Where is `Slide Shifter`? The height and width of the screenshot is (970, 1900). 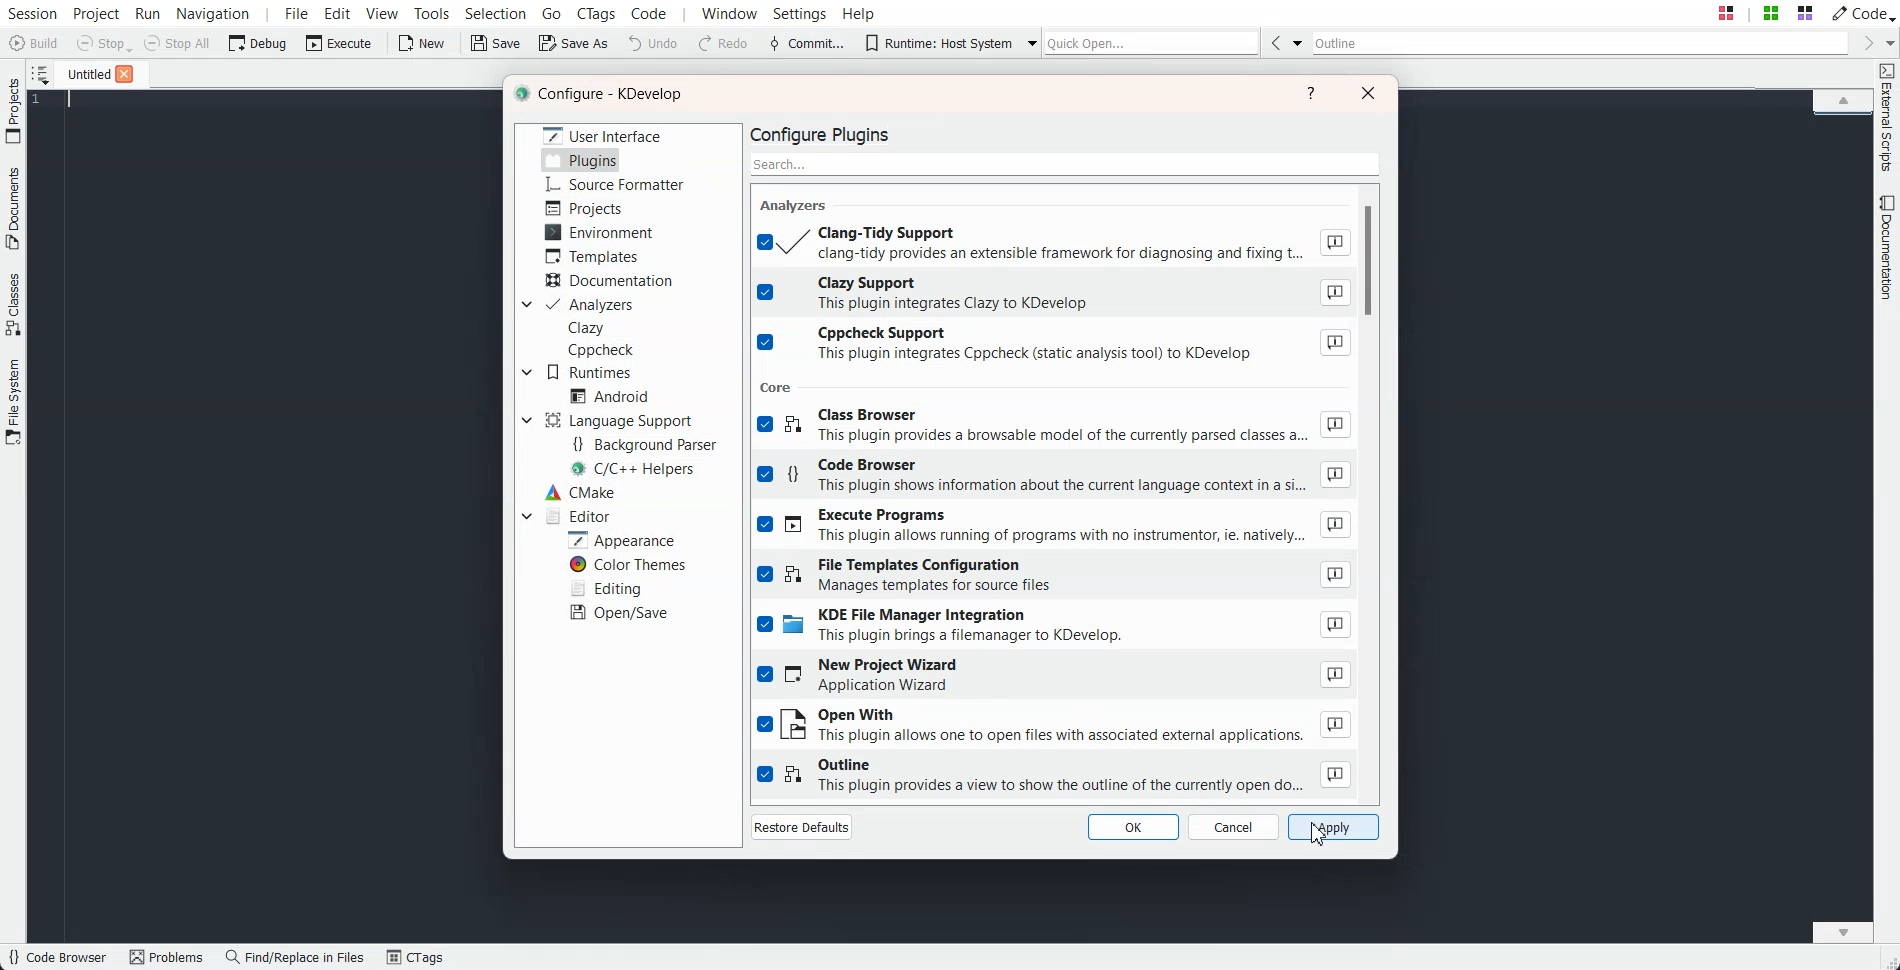
Slide Shifter is located at coordinates (1888, 960).